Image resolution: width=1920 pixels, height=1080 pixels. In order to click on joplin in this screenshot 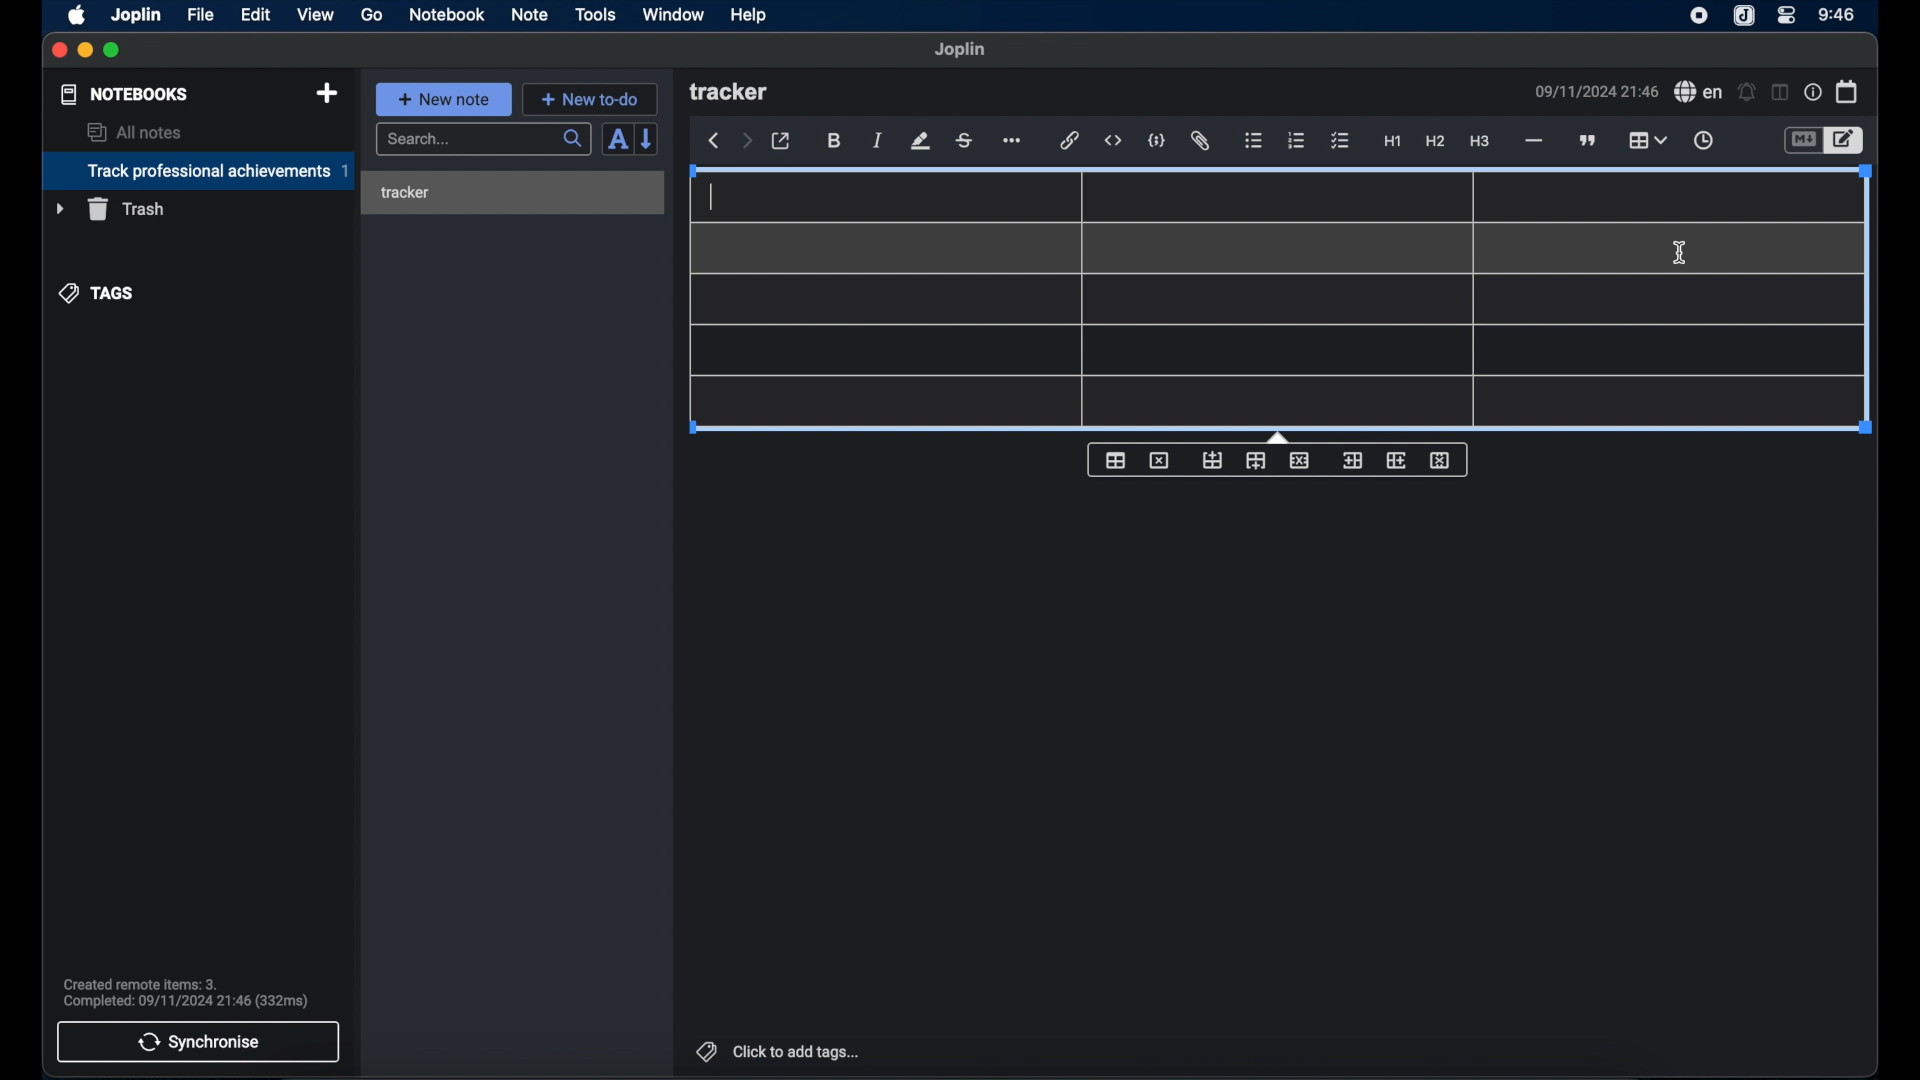, I will do `click(137, 14)`.